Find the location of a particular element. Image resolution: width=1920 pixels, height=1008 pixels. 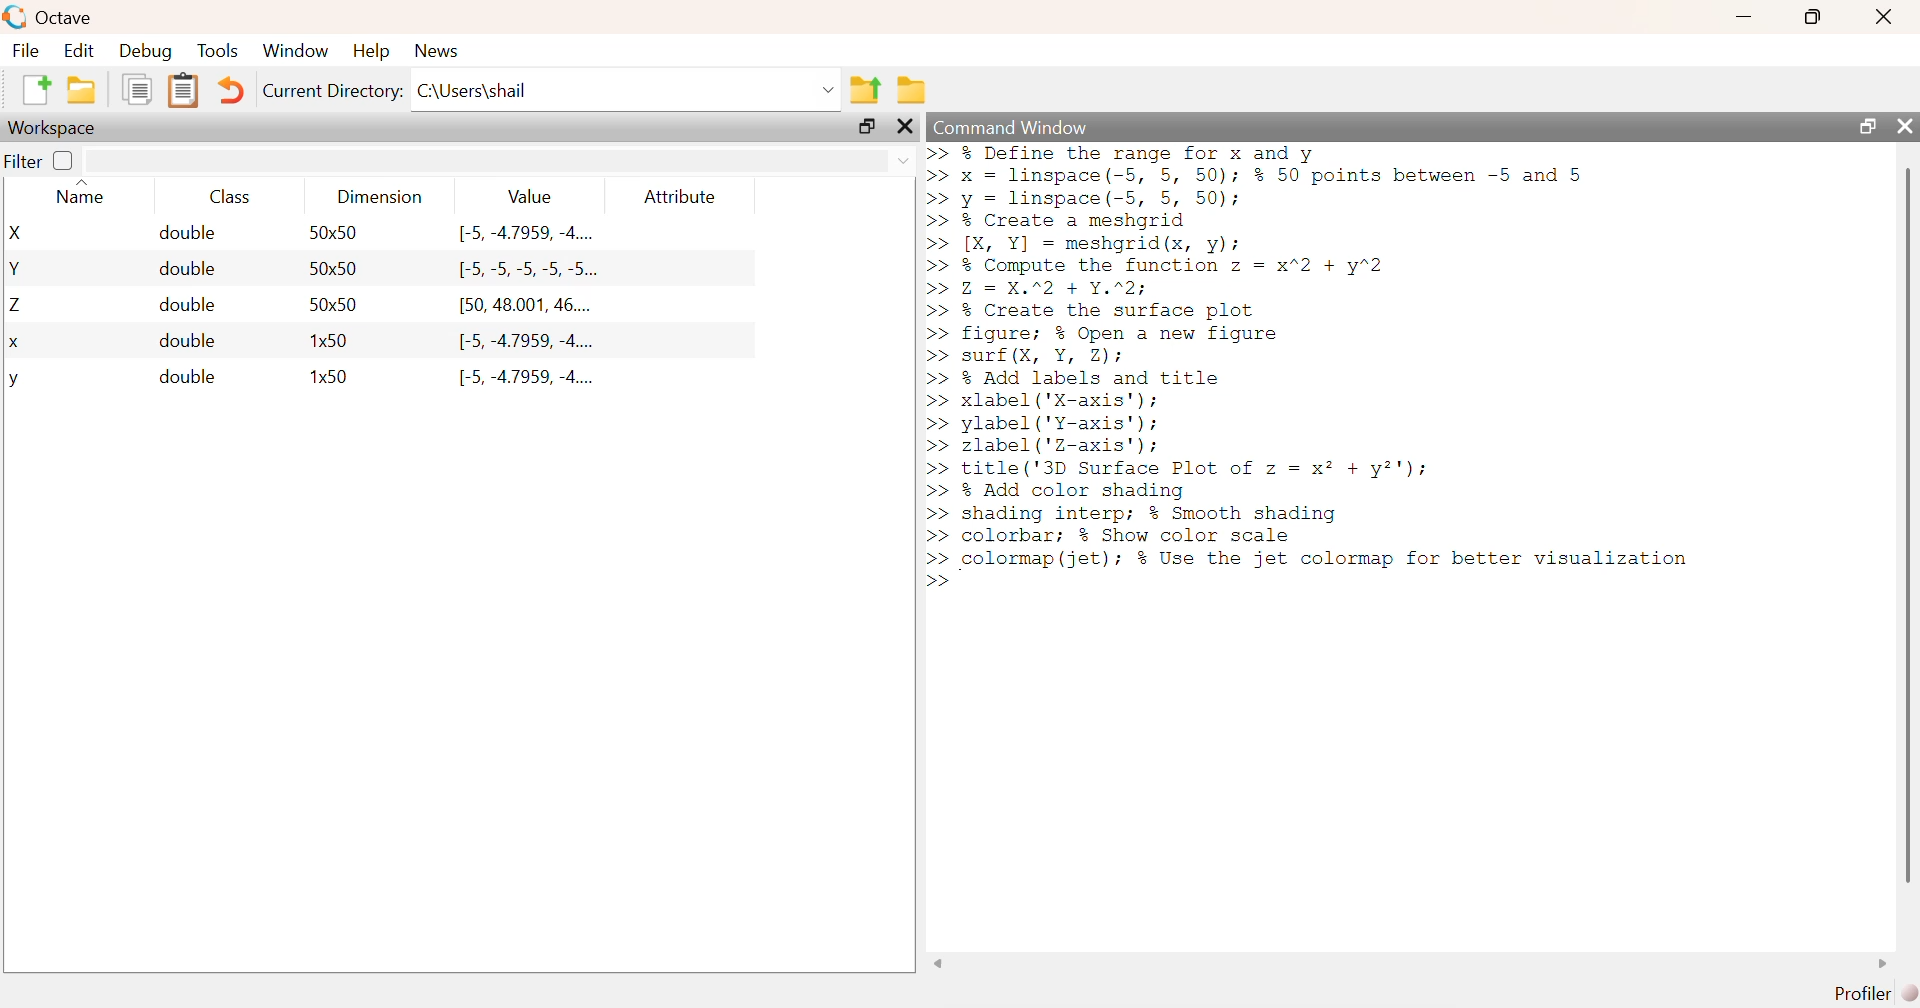

[-5, 5, -5, 5, -5... is located at coordinates (529, 270).